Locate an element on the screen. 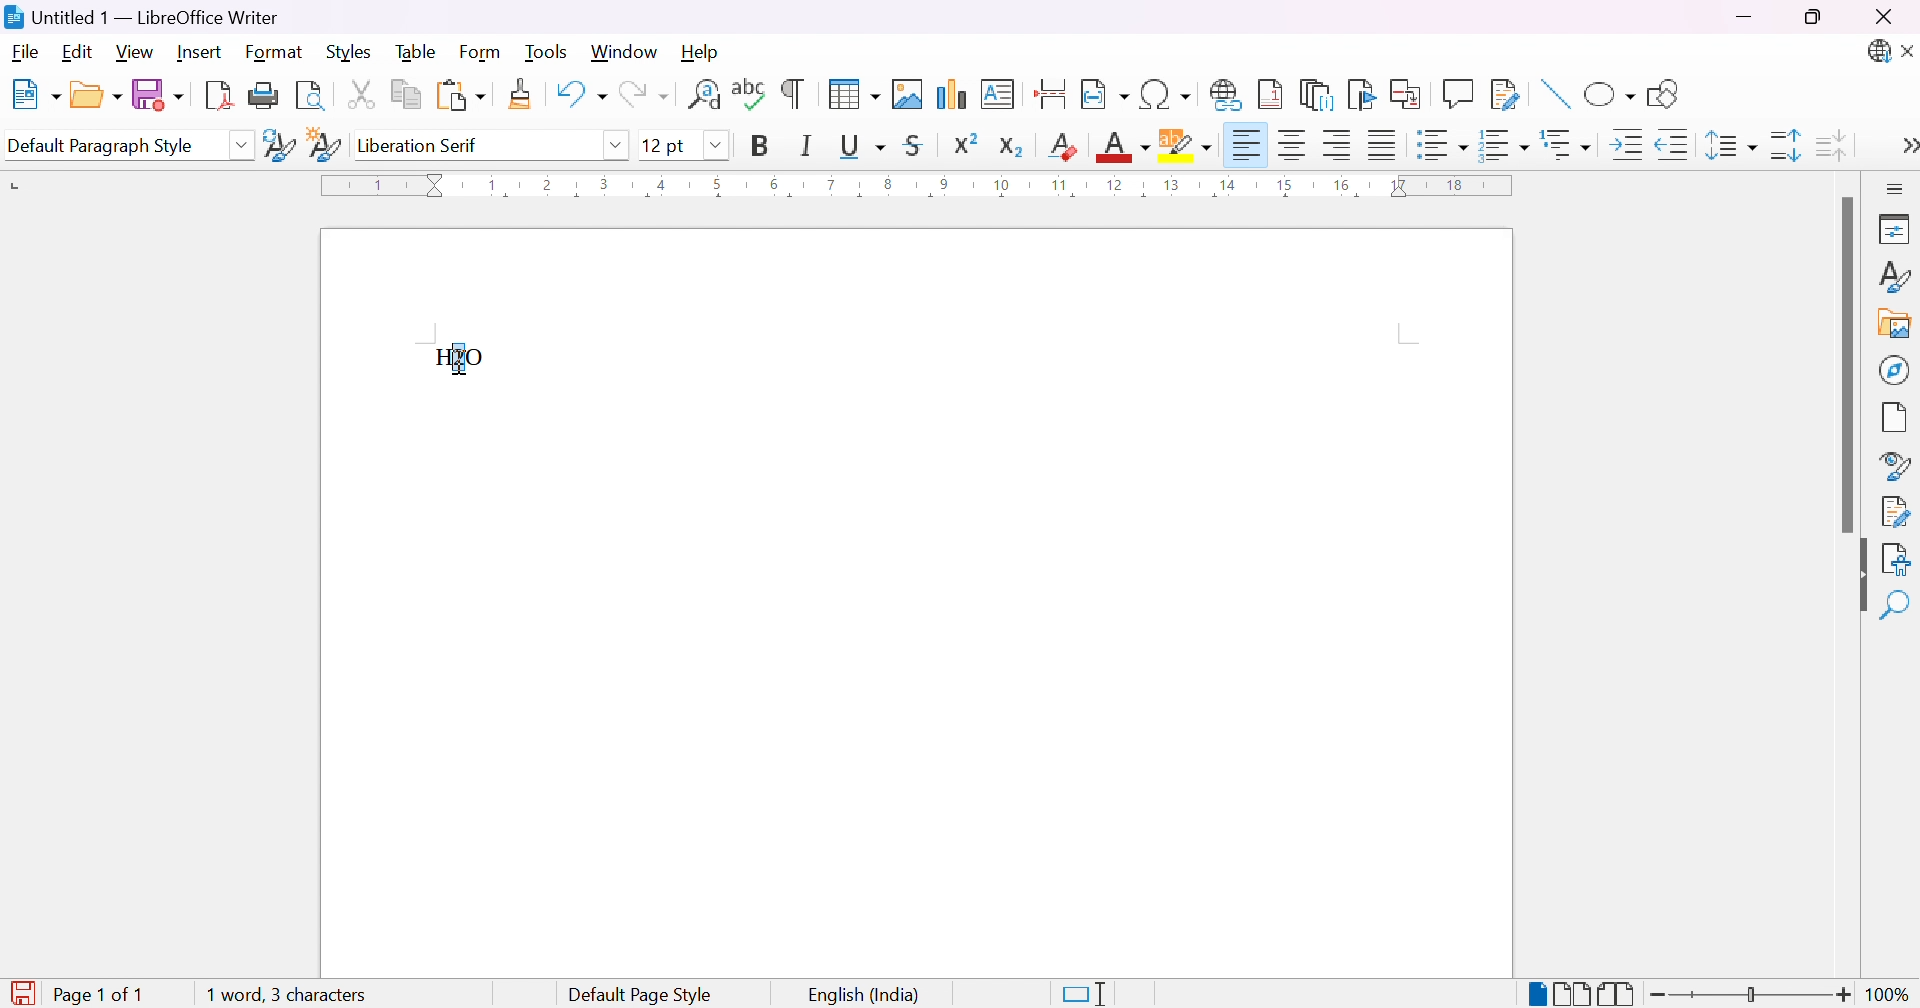 Image resolution: width=1920 pixels, height=1008 pixels. Sidebar settings is located at coordinates (1897, 188).